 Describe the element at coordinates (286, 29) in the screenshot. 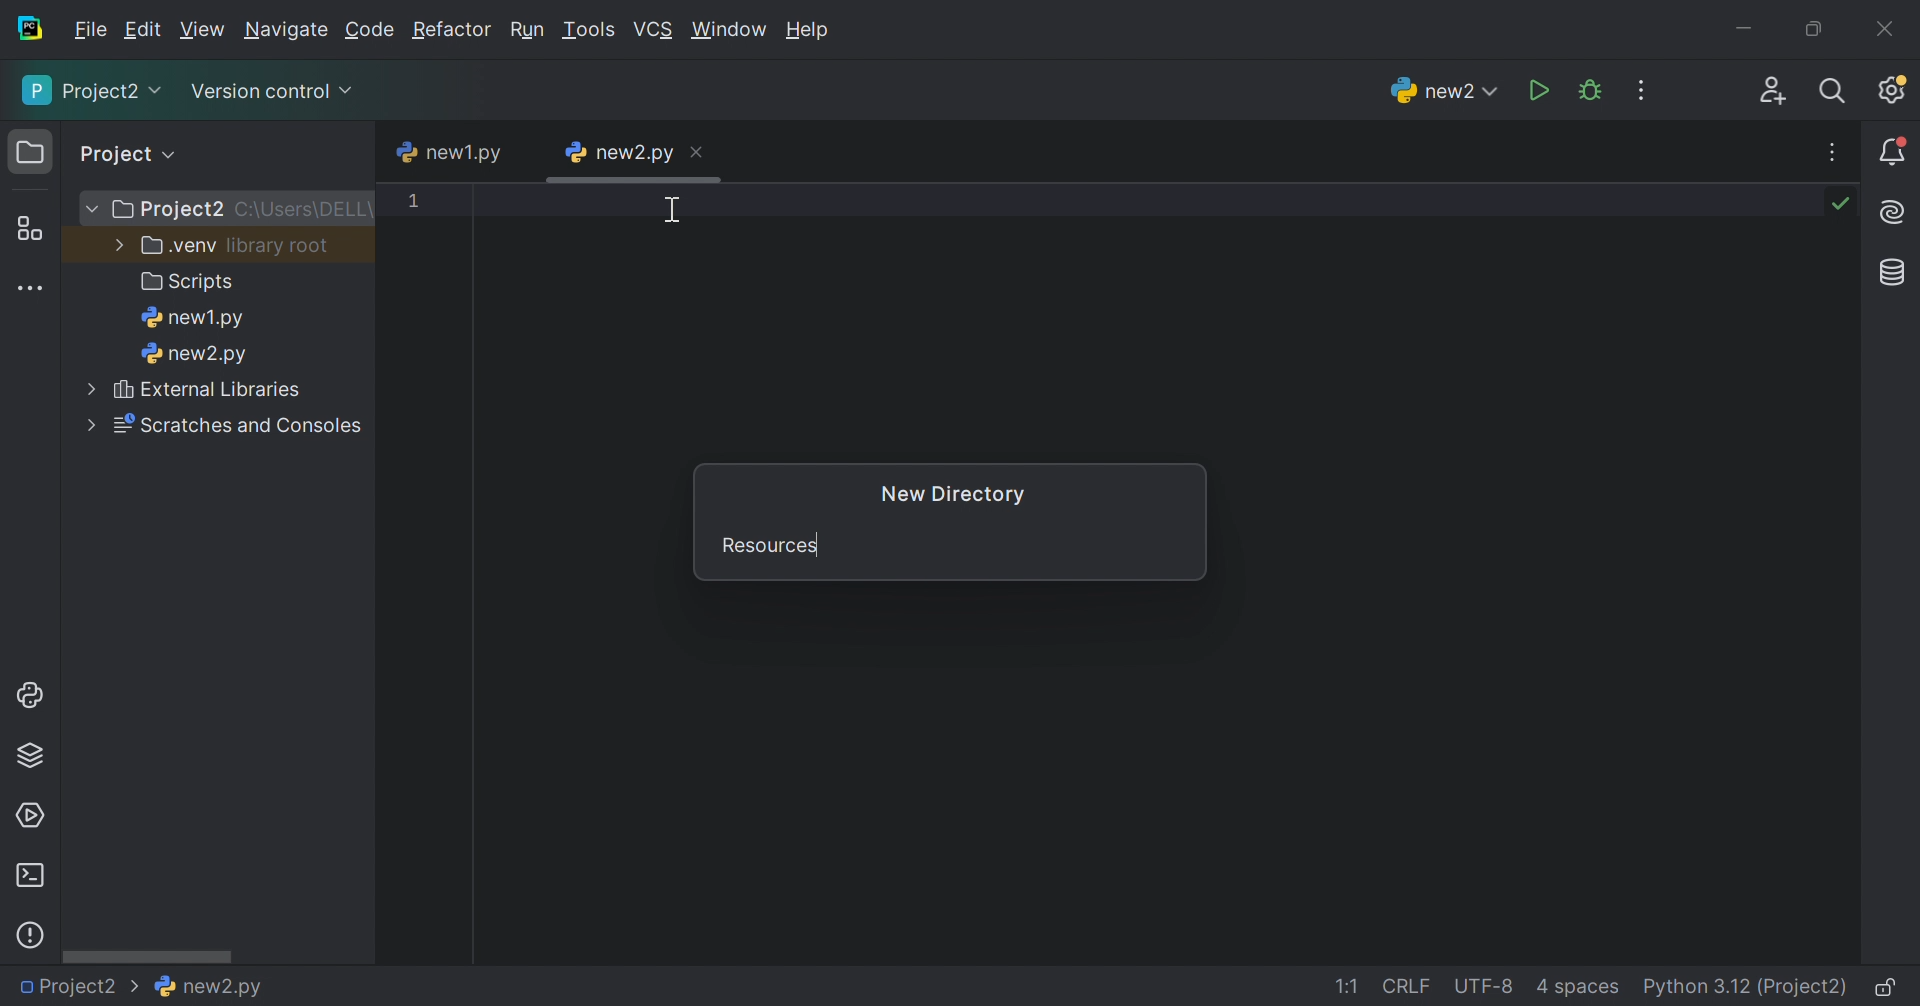

I see `Navigate` at that location.